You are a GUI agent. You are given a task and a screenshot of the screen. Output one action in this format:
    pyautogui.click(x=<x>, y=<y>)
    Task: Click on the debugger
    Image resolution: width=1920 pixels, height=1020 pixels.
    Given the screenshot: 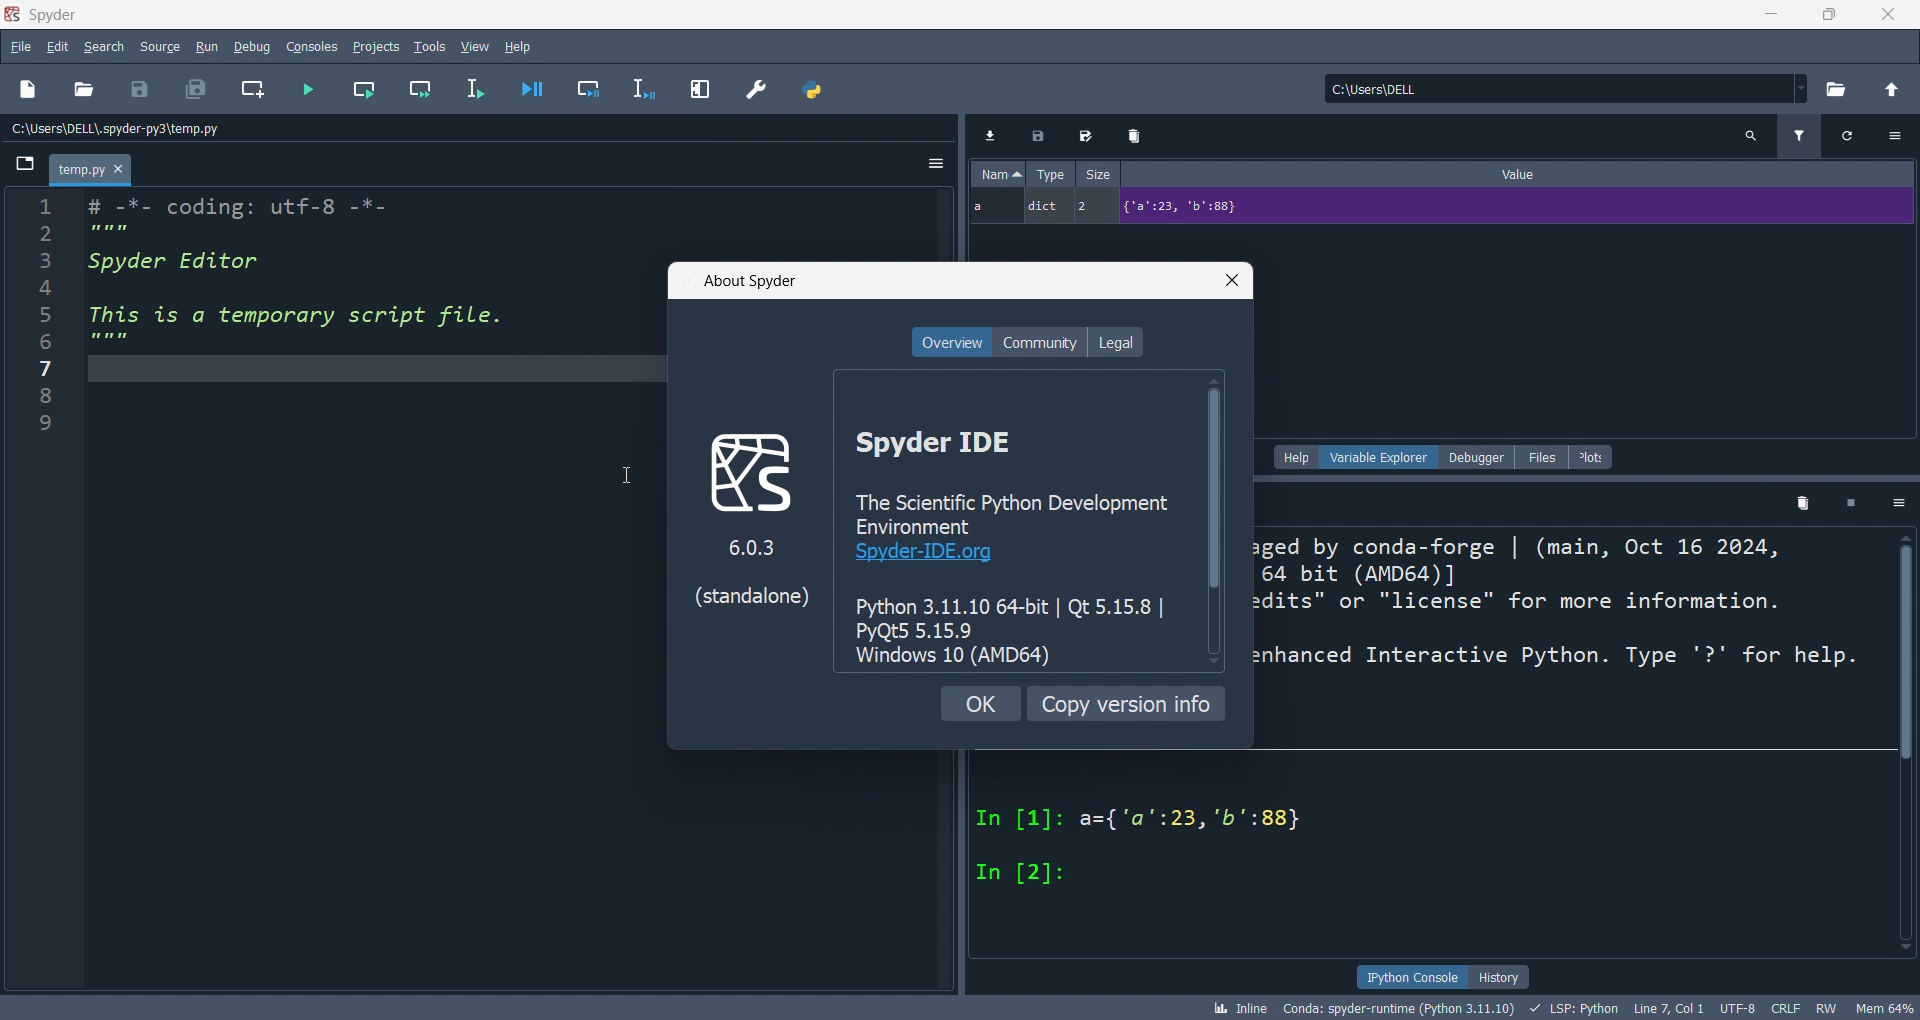 What is the action you would take?
    pyautogui.click(x=1478, y=456)
    